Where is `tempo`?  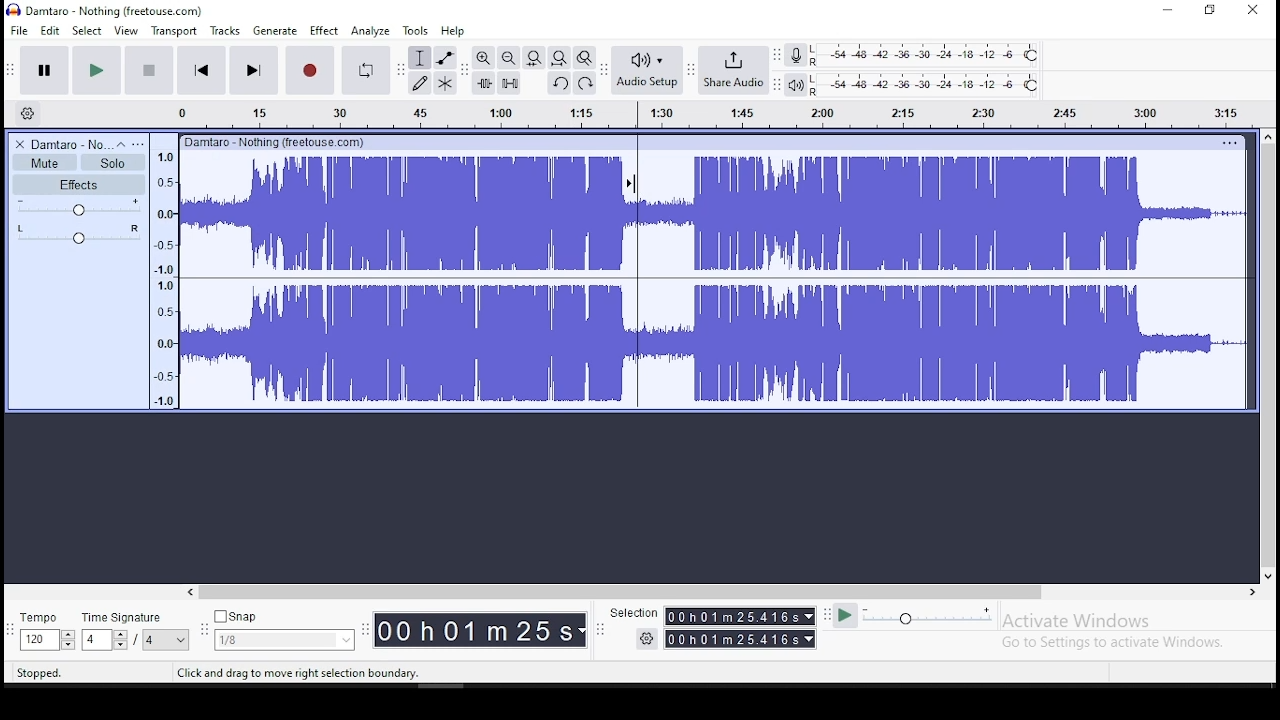
tempo is located at coordinates (42, 617).